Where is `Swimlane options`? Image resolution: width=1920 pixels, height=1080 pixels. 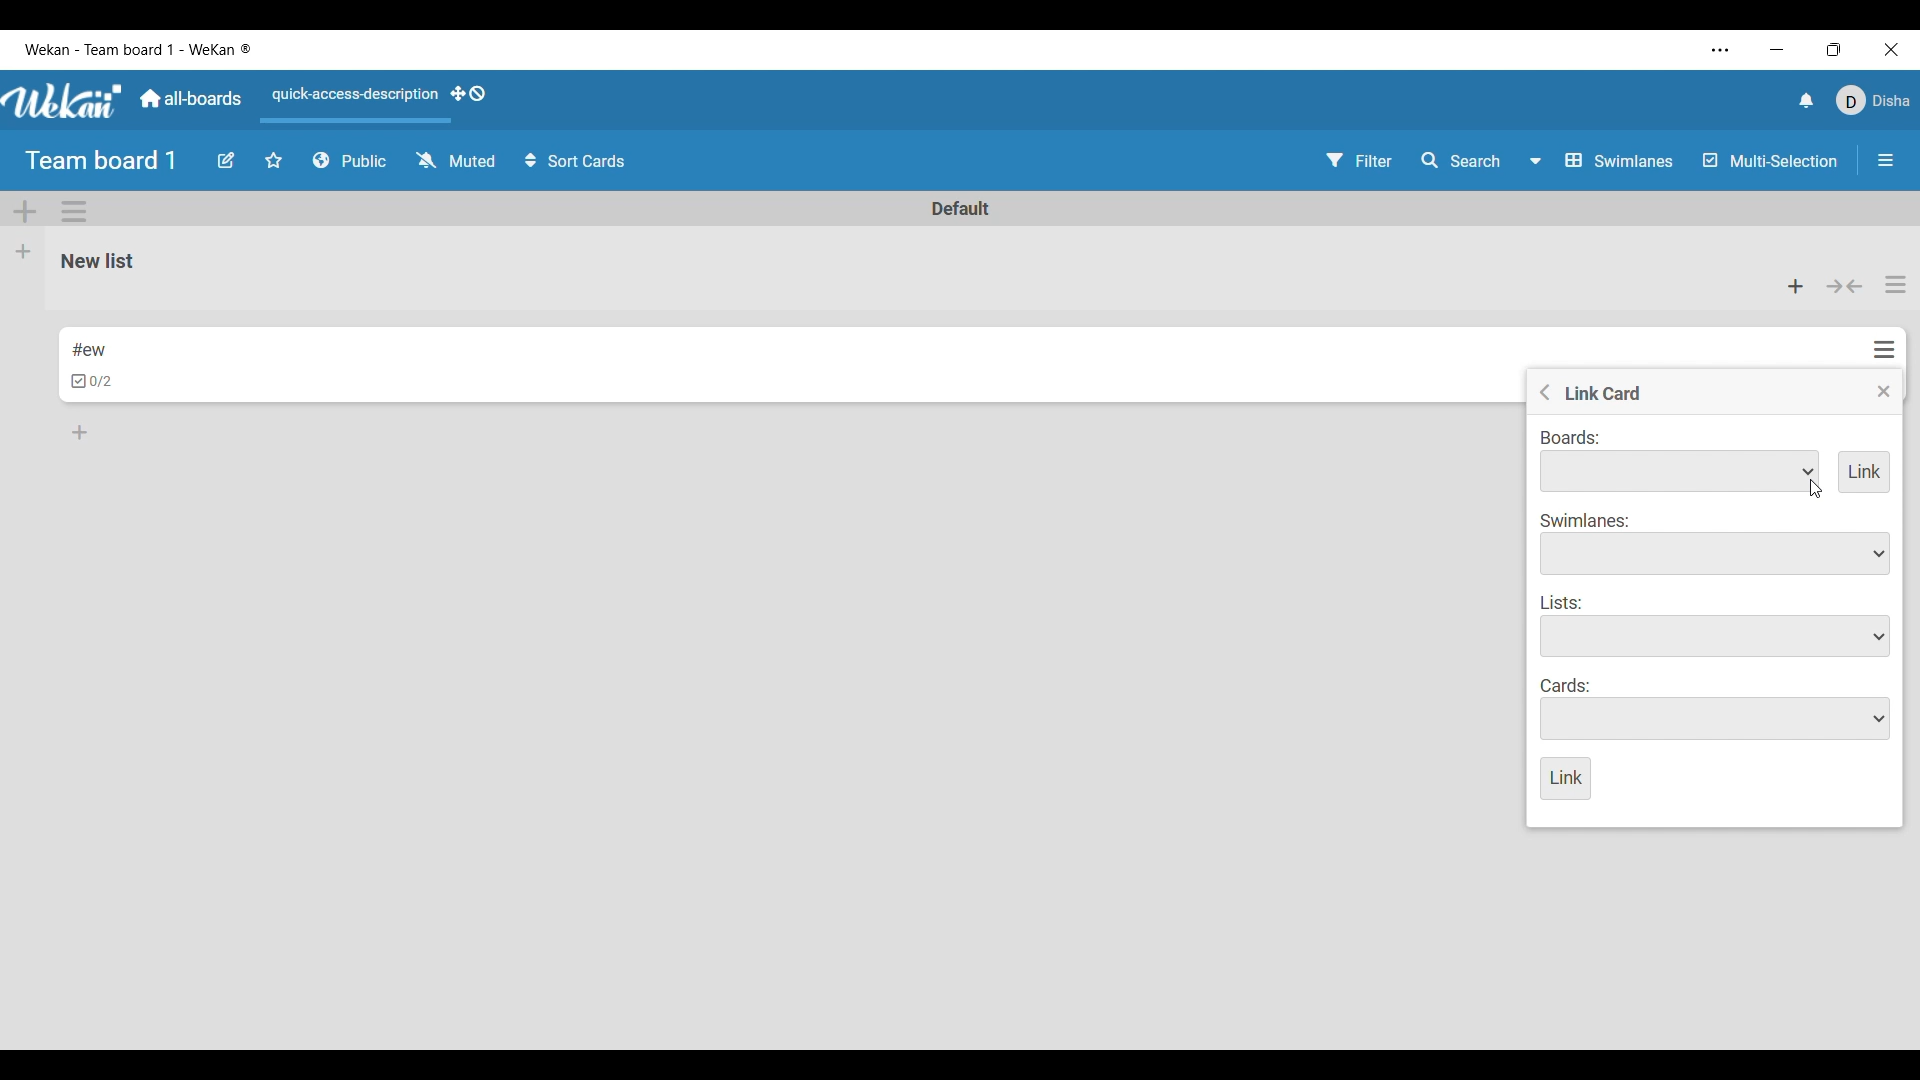
Swimlane options is located at coordinates (1716, 554).